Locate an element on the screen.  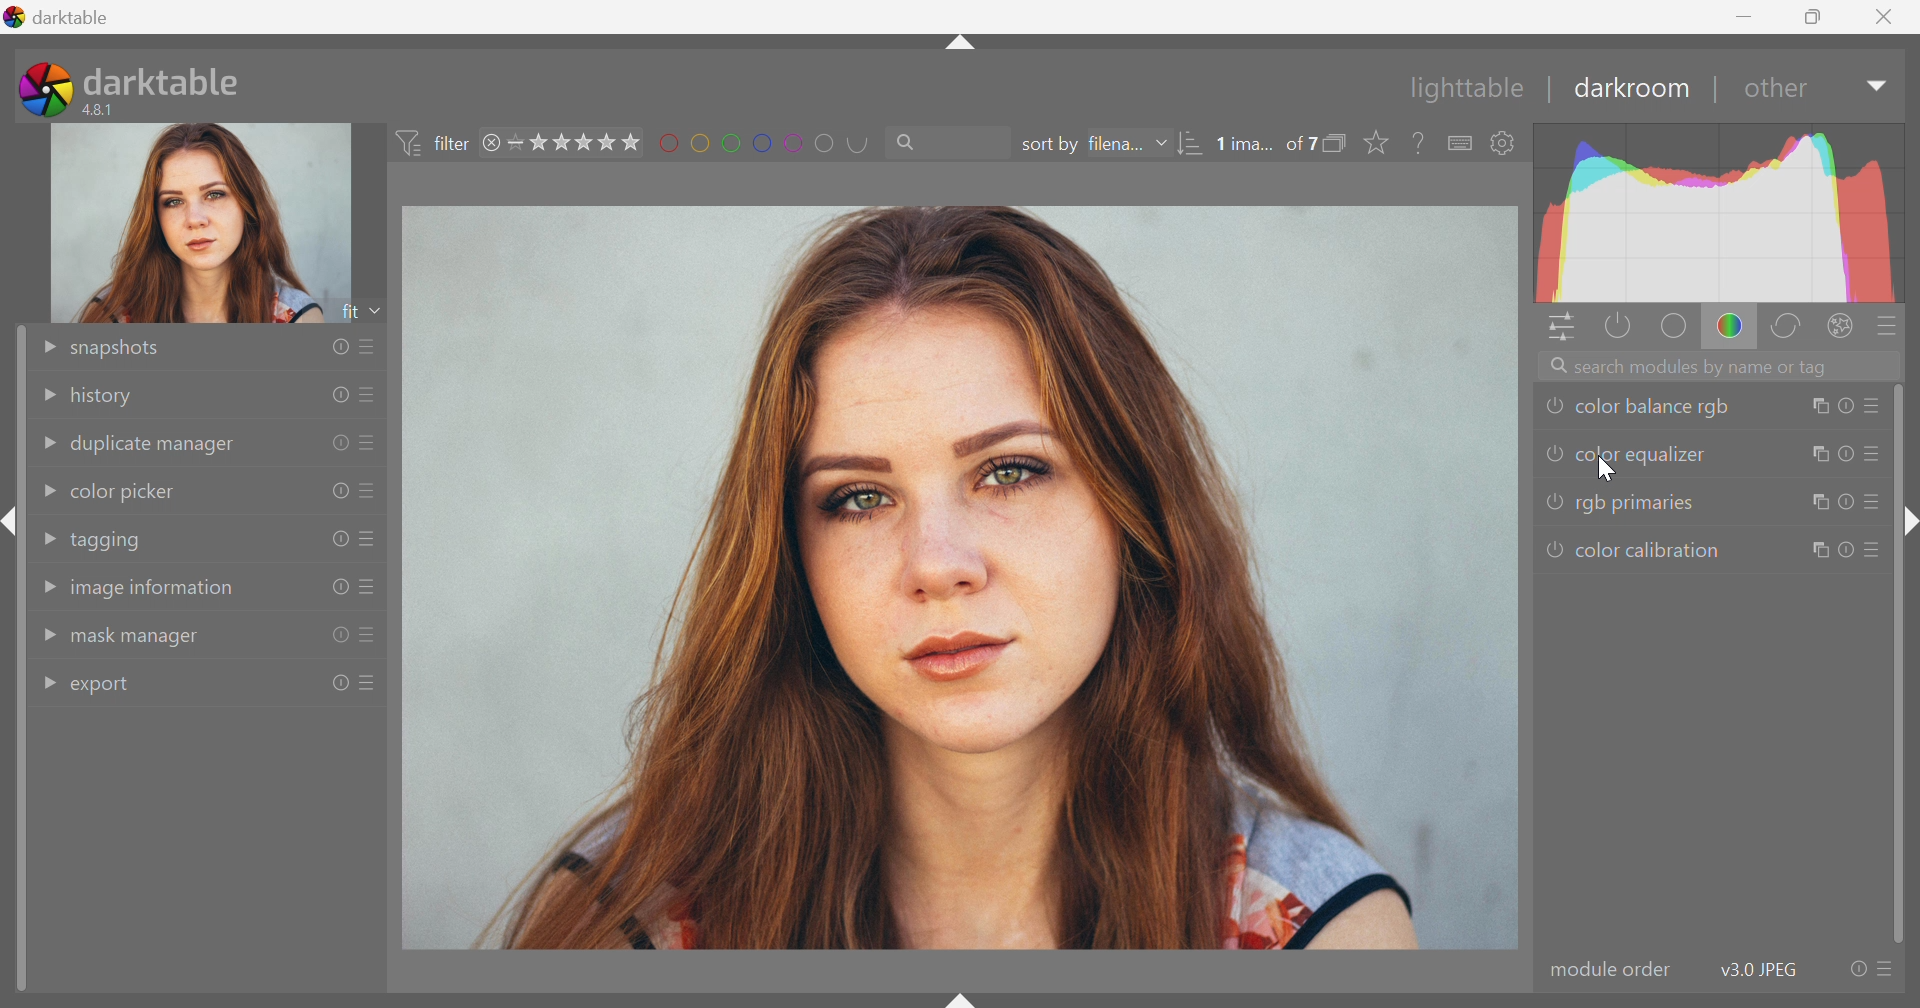
image information is located at coordinates (154, 593).